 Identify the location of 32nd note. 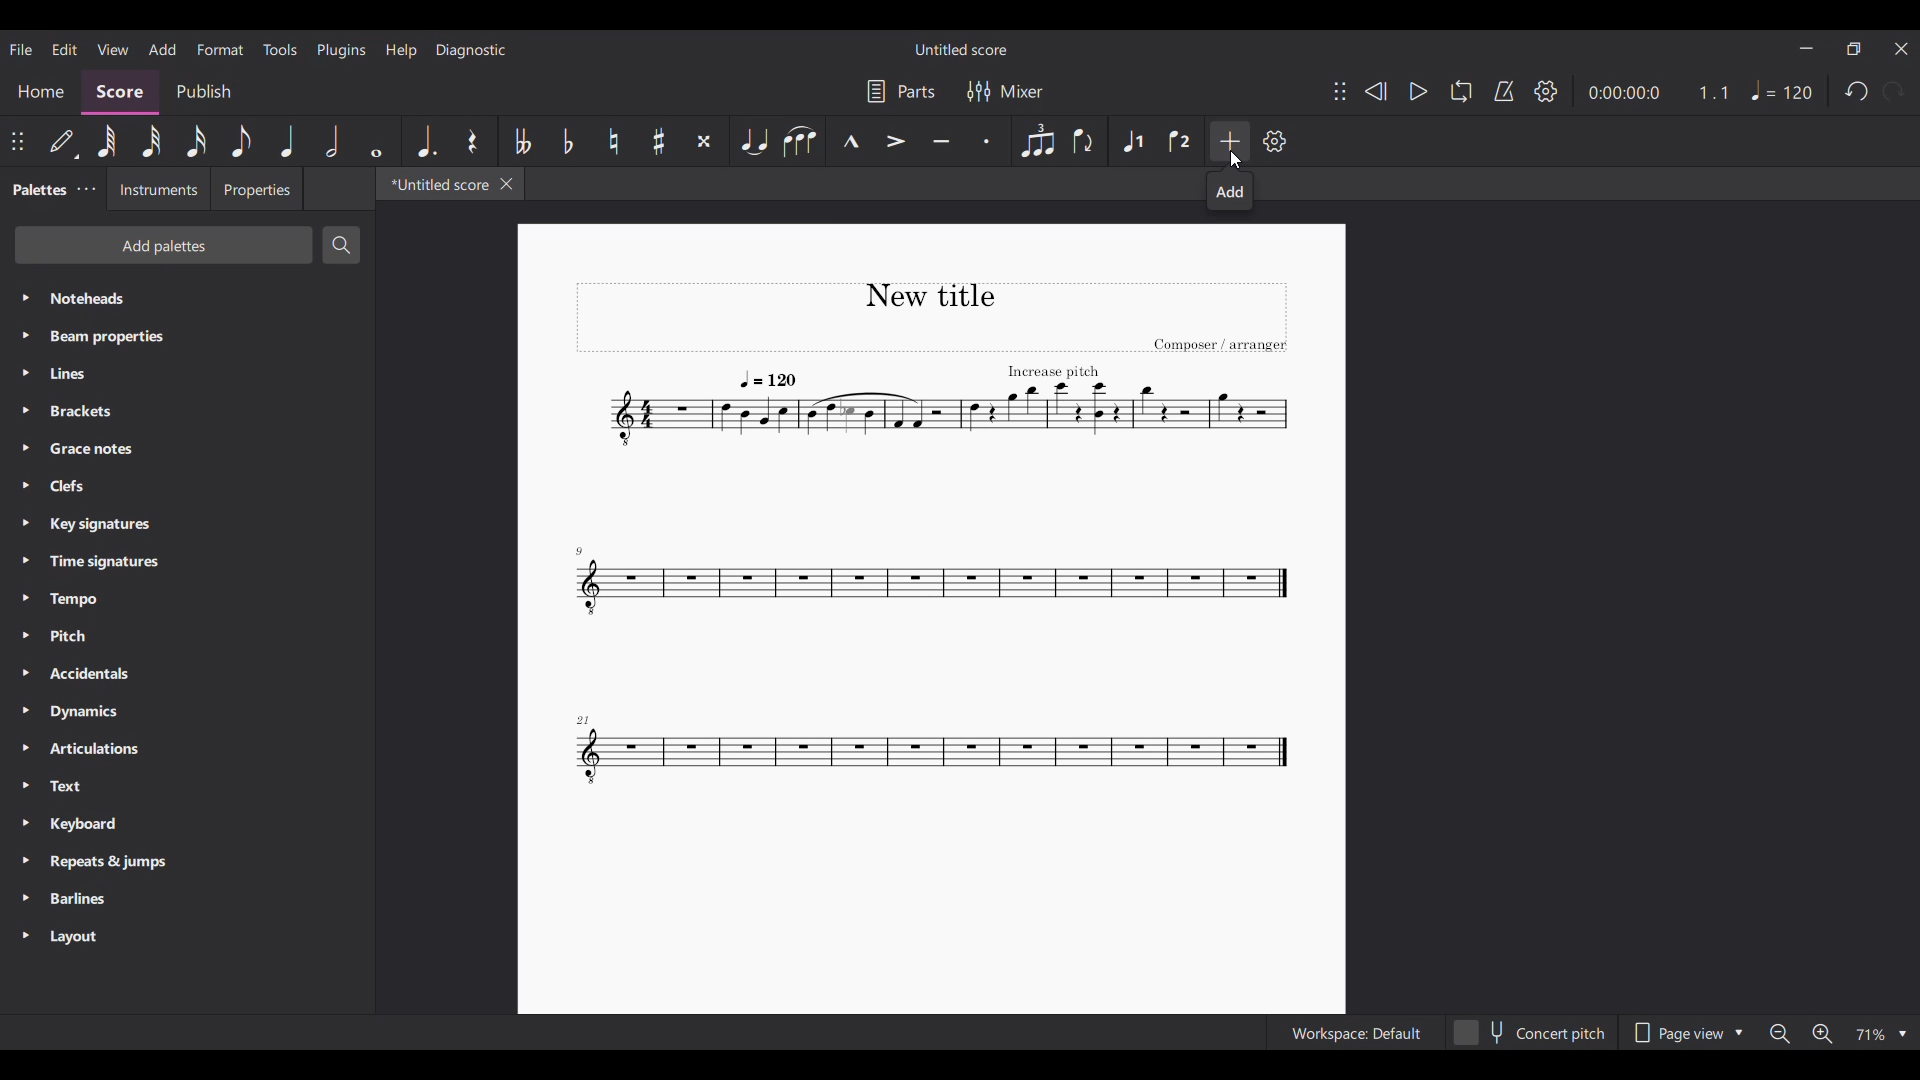
(152, 142).